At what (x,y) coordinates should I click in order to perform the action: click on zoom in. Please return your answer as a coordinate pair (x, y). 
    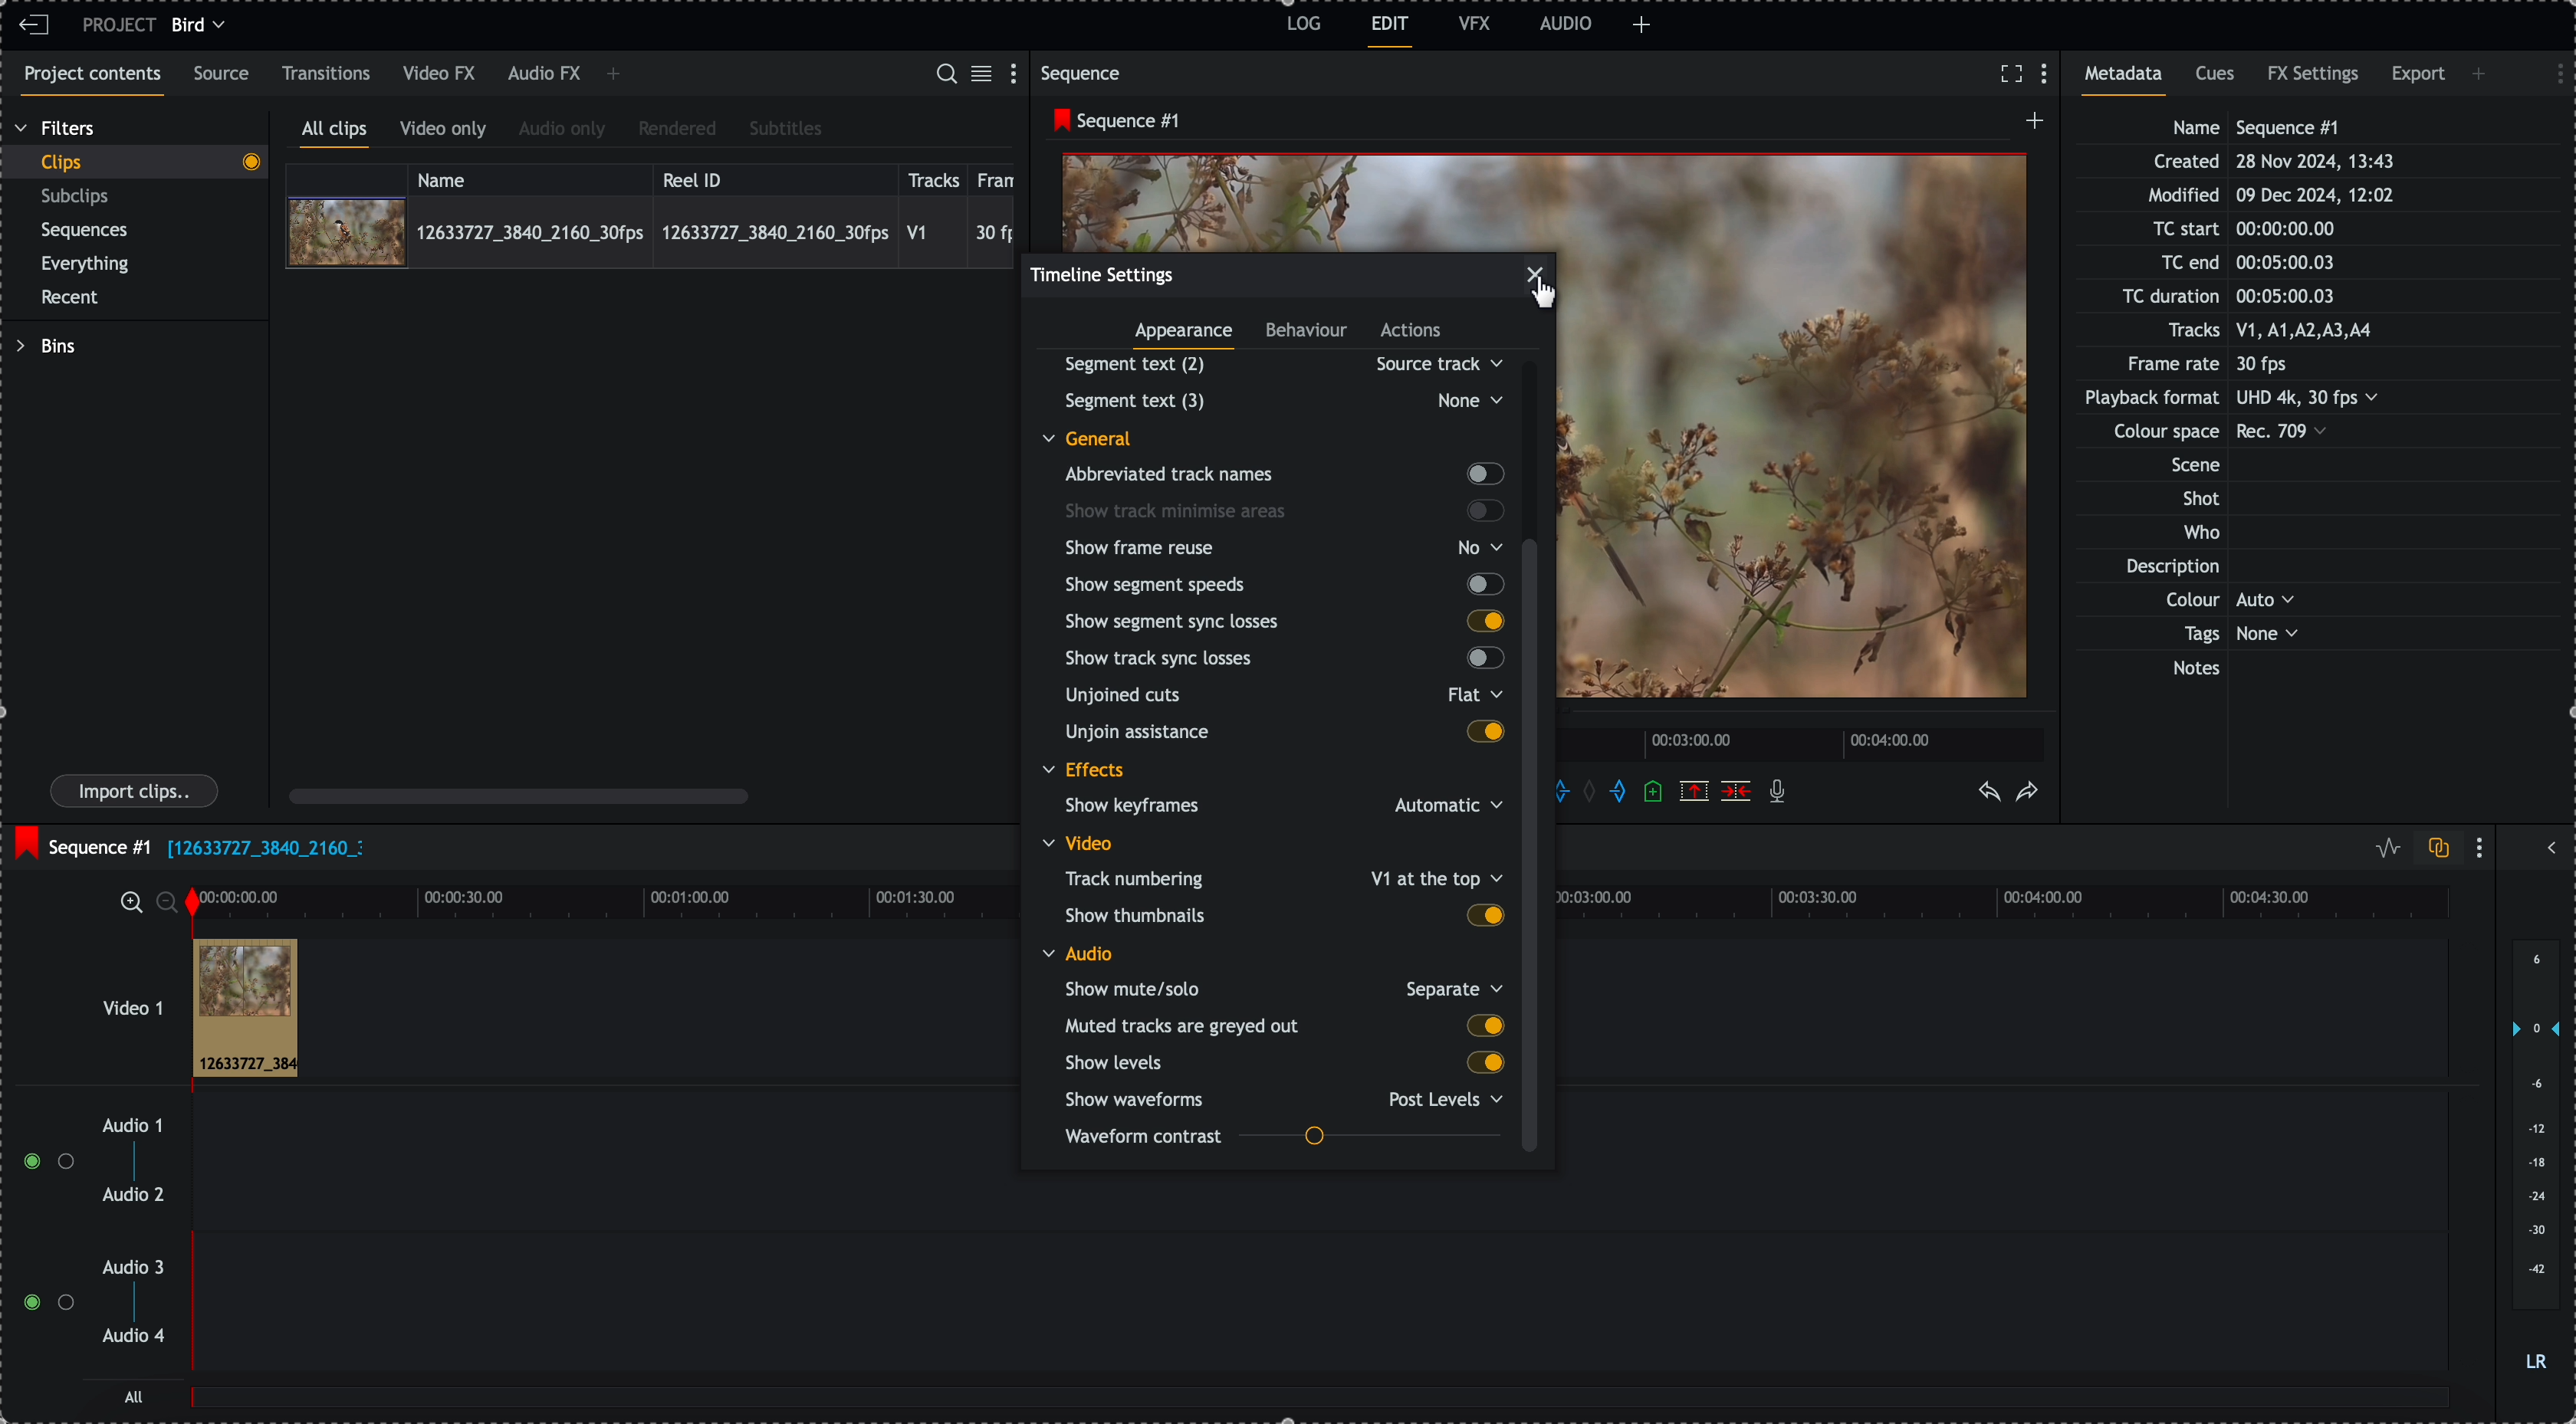
    Looking at the image, I should click on (129, 901).